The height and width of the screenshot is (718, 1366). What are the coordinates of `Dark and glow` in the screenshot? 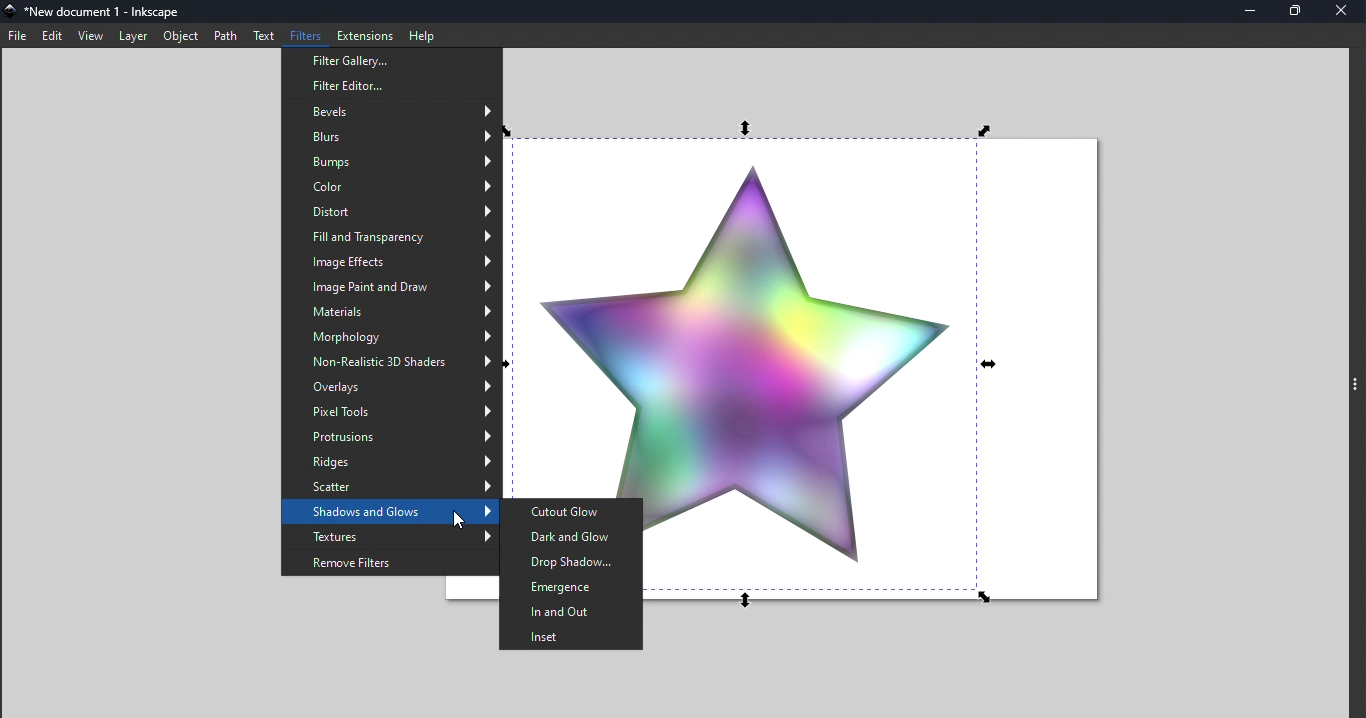 It's located at (571, 534).